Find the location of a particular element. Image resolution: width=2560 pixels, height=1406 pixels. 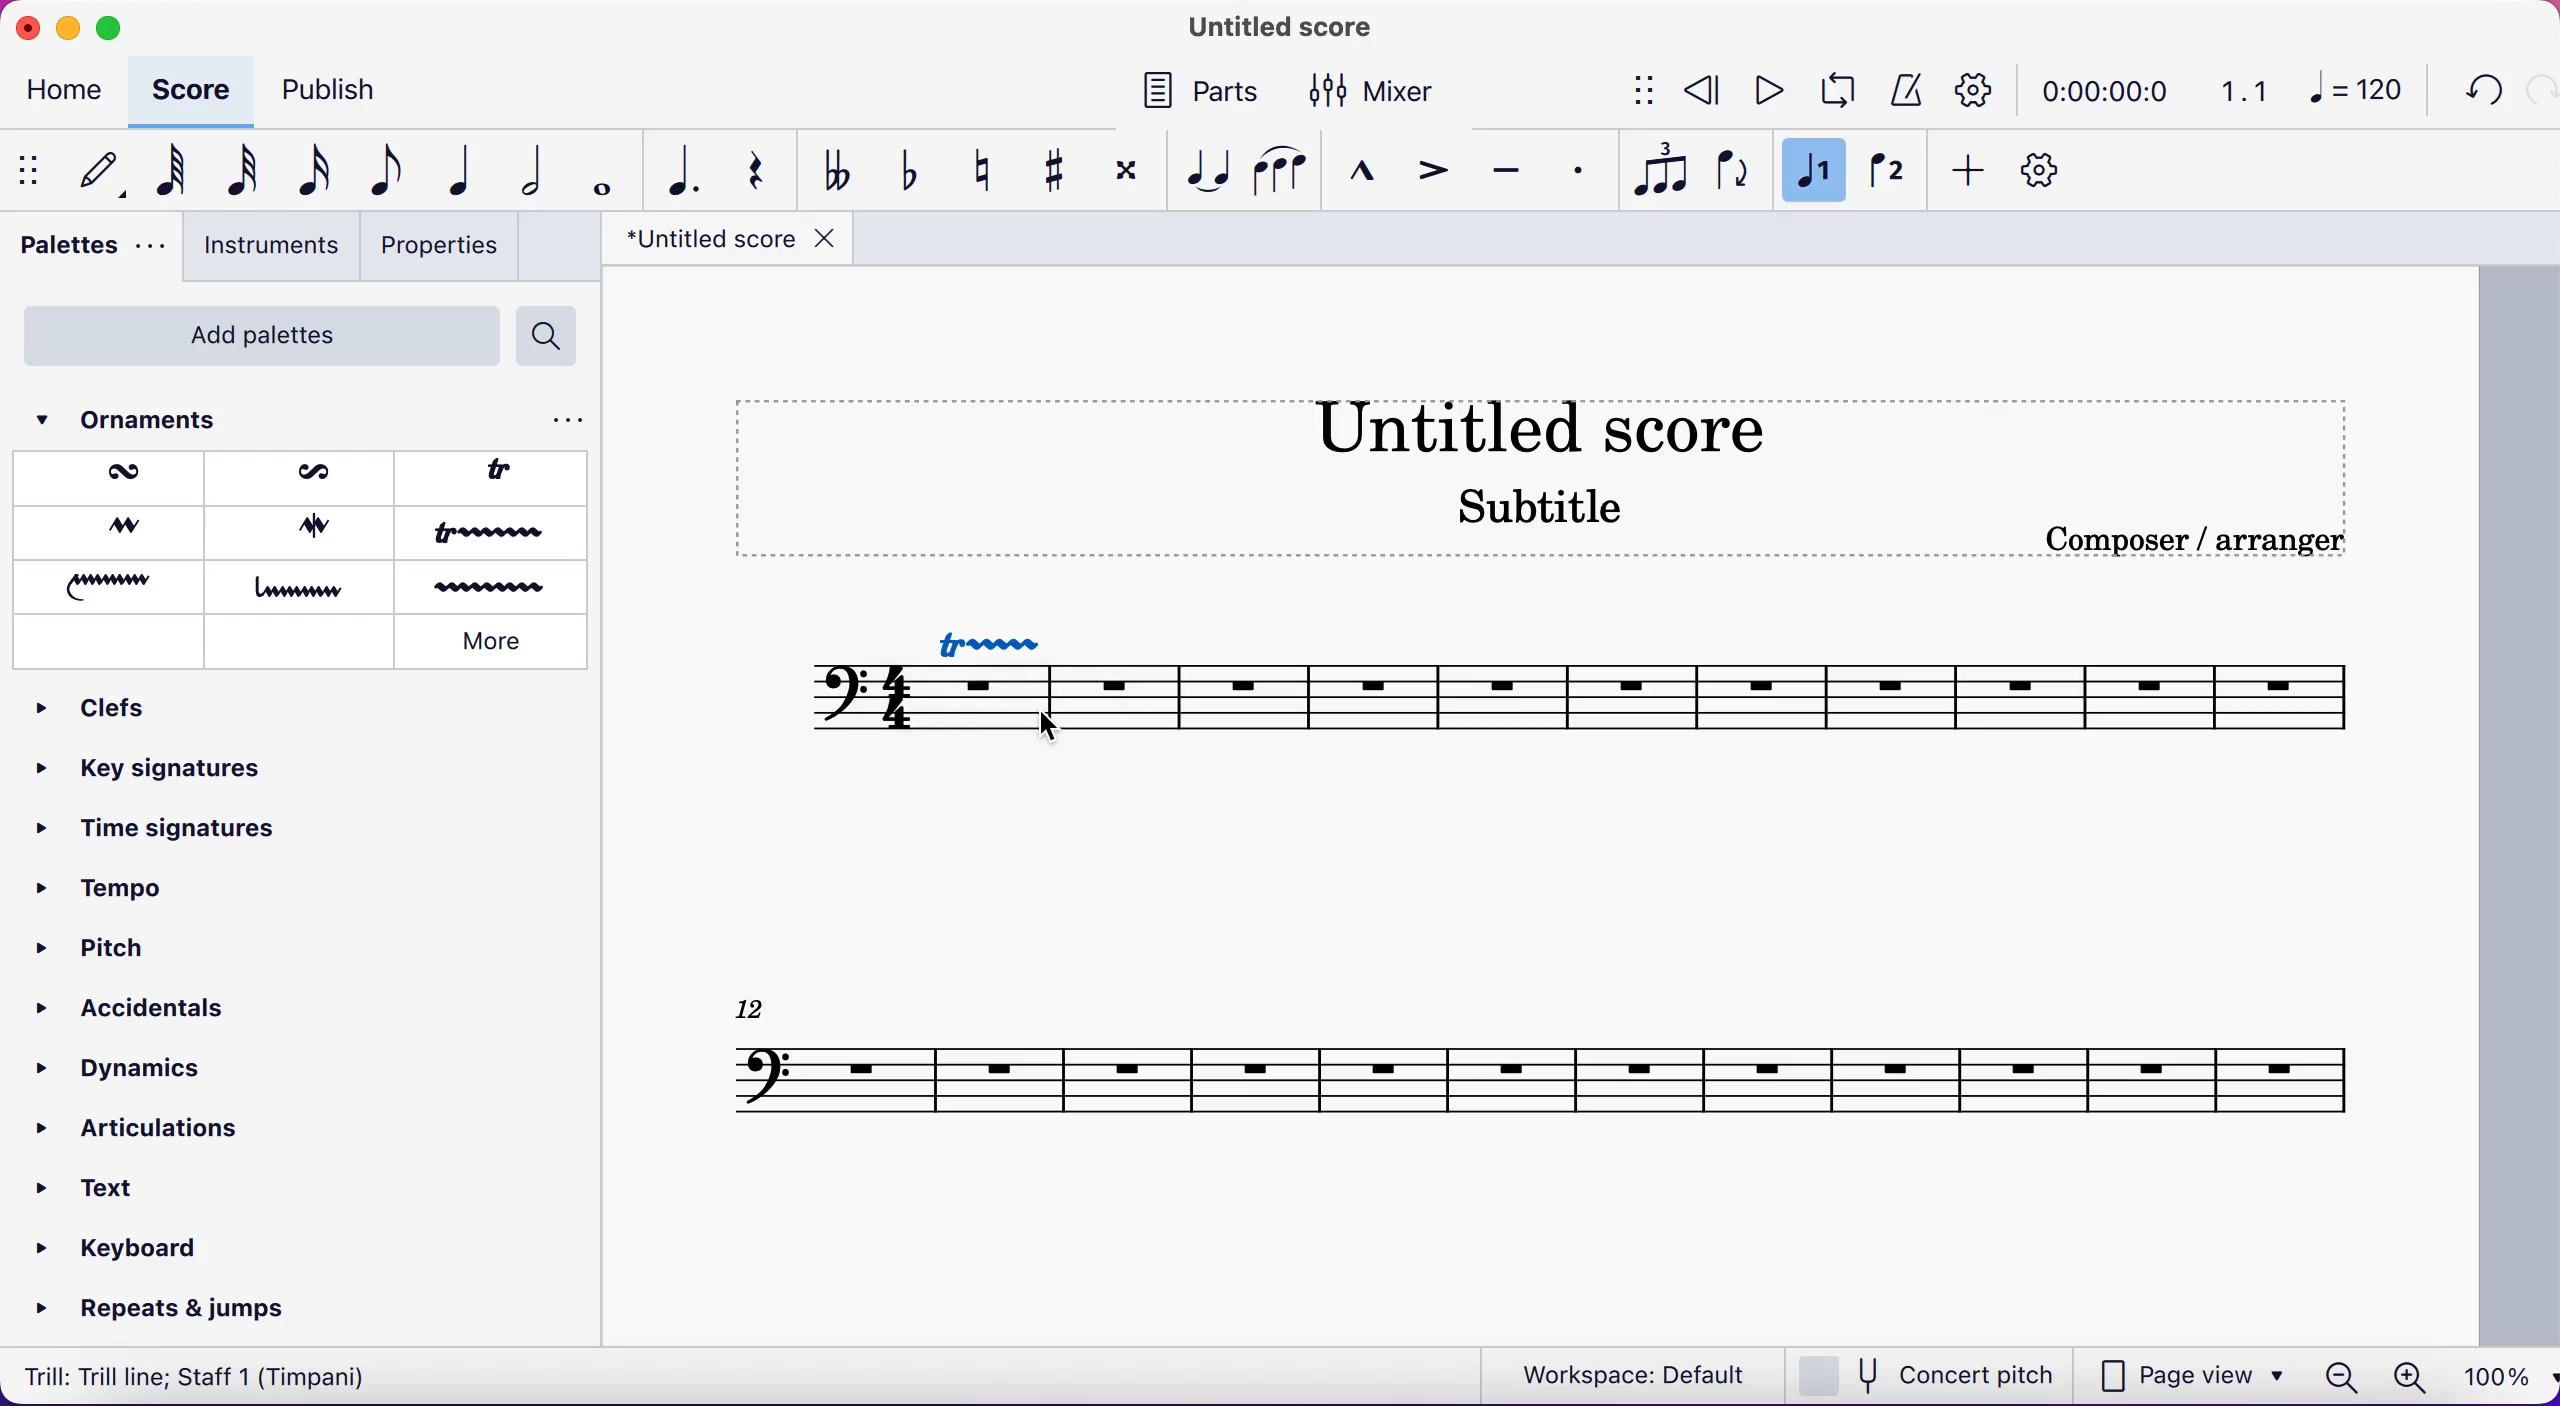

toggle double flat is located at coordinates (837, 169).